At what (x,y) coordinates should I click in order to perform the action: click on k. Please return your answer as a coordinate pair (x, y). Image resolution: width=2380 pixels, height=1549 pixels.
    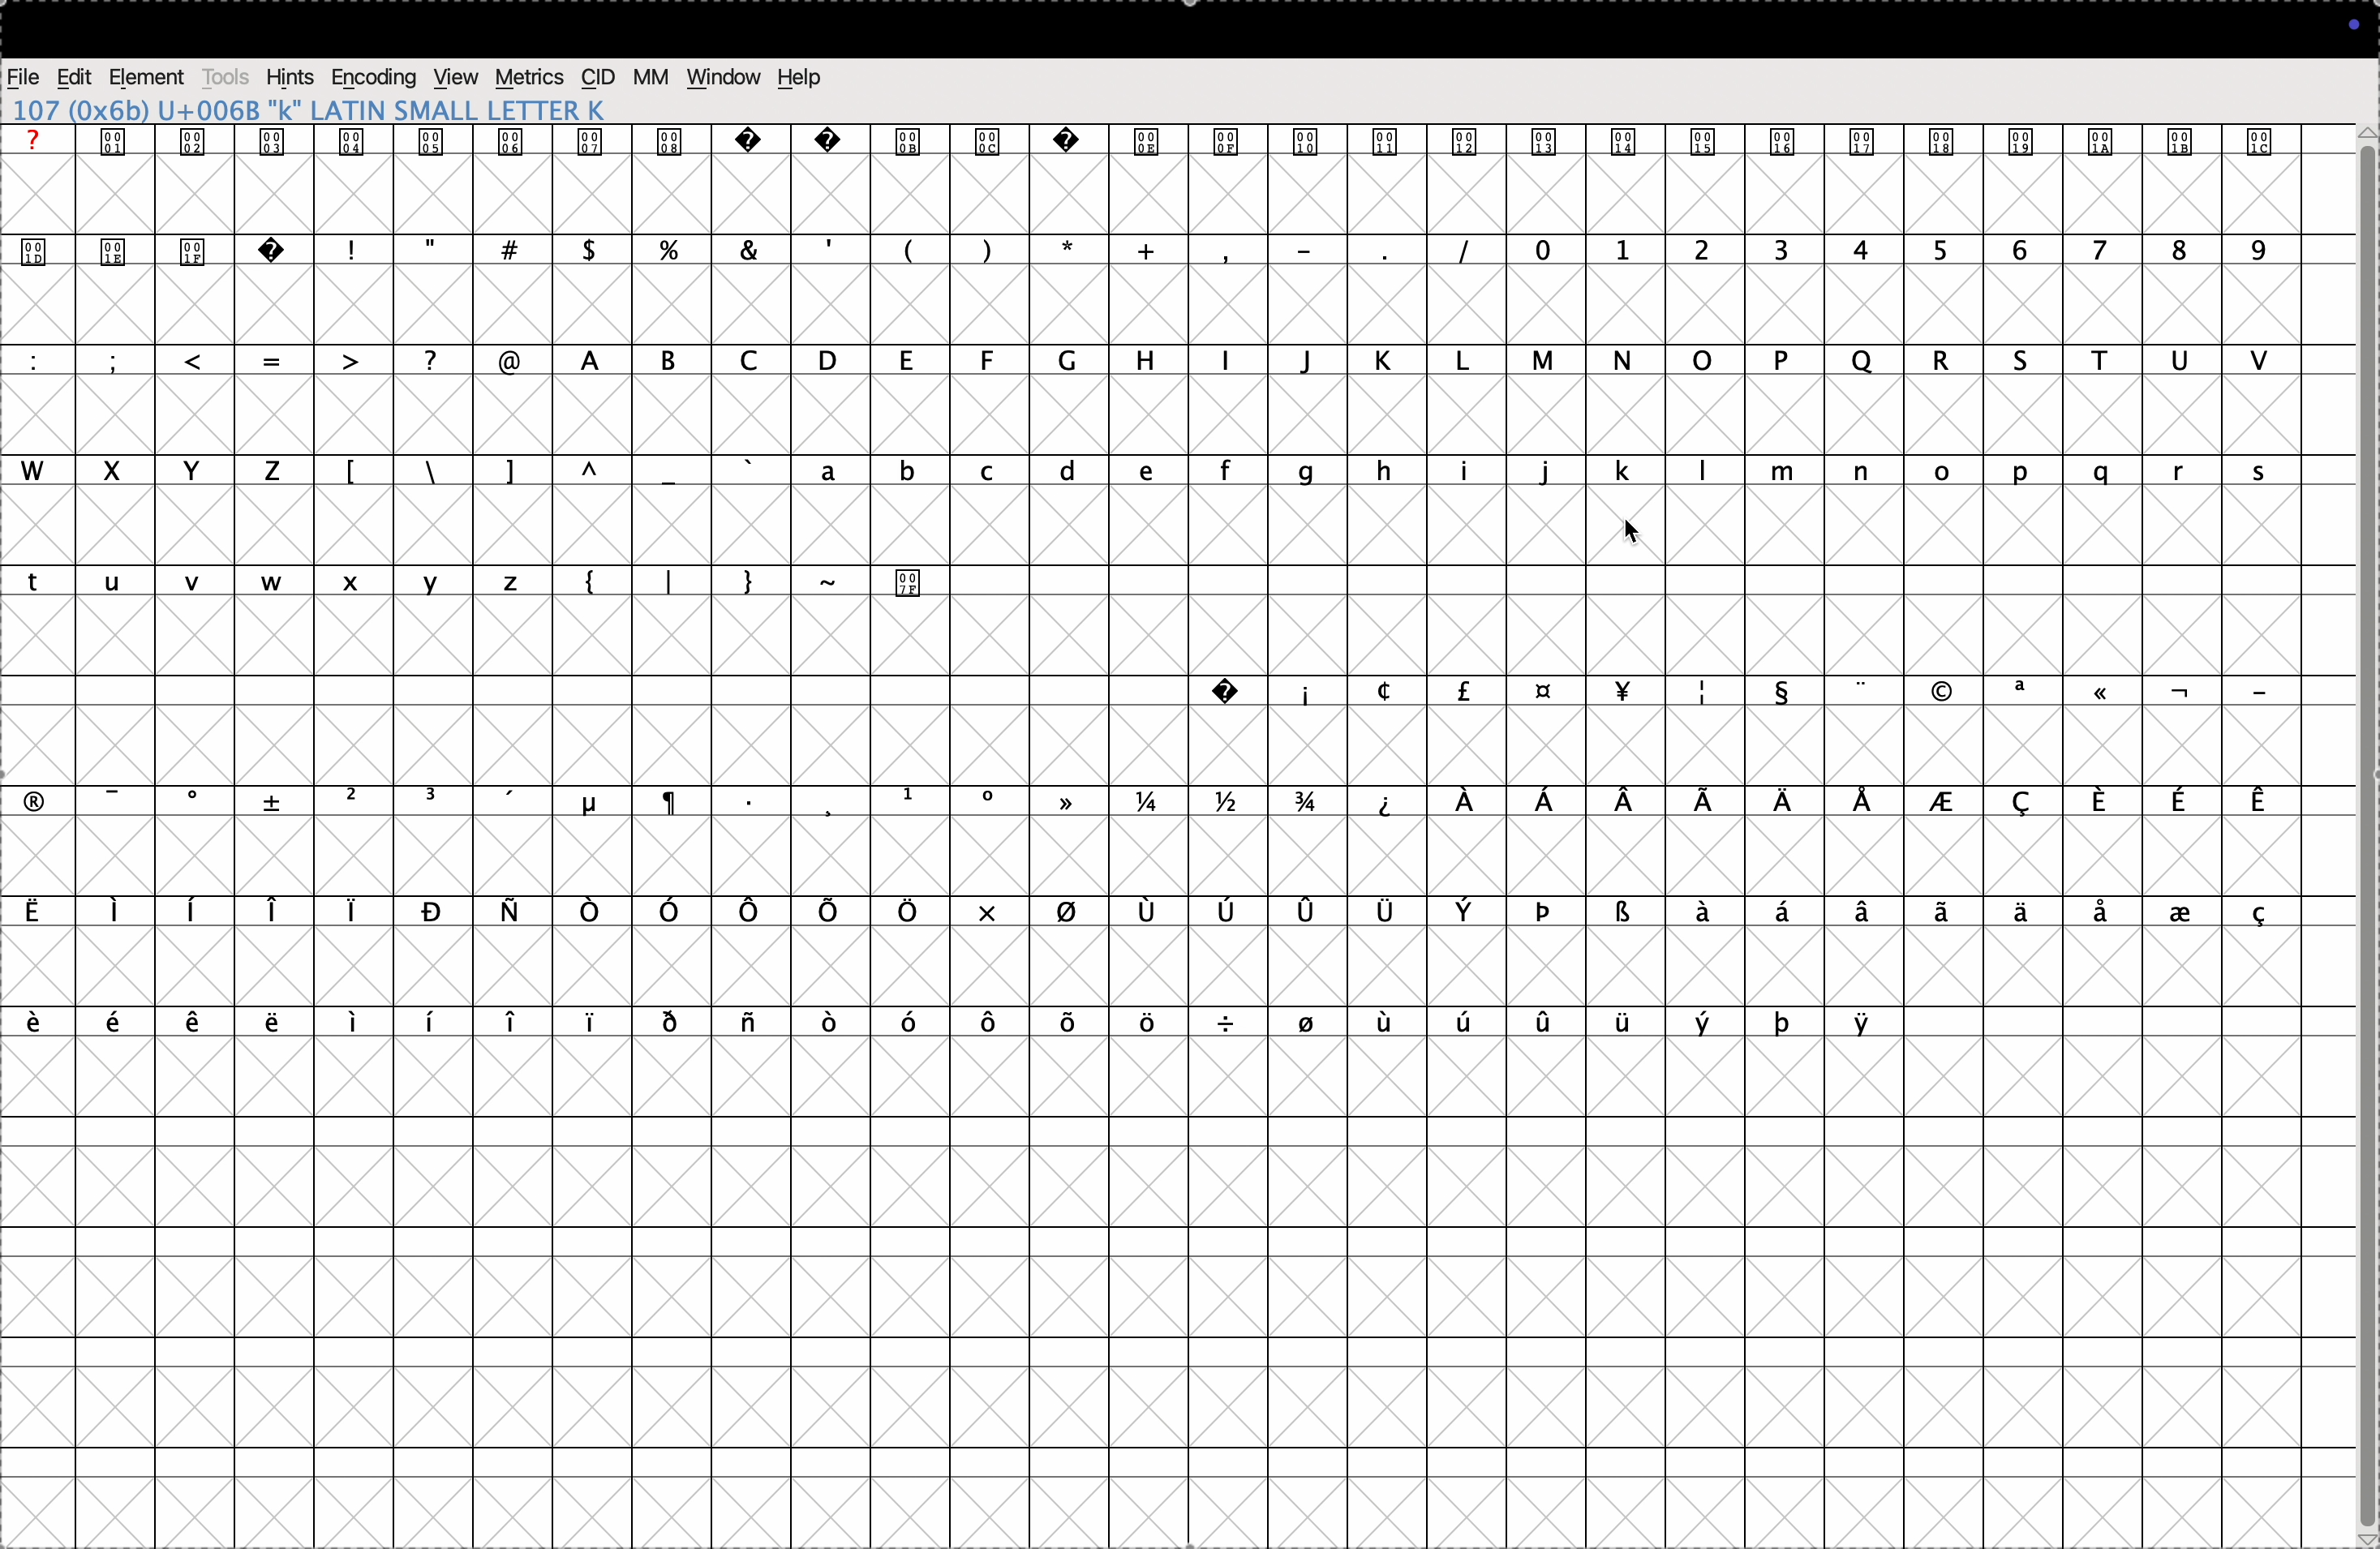
    Looking at the image, I should click on (1385, 363).